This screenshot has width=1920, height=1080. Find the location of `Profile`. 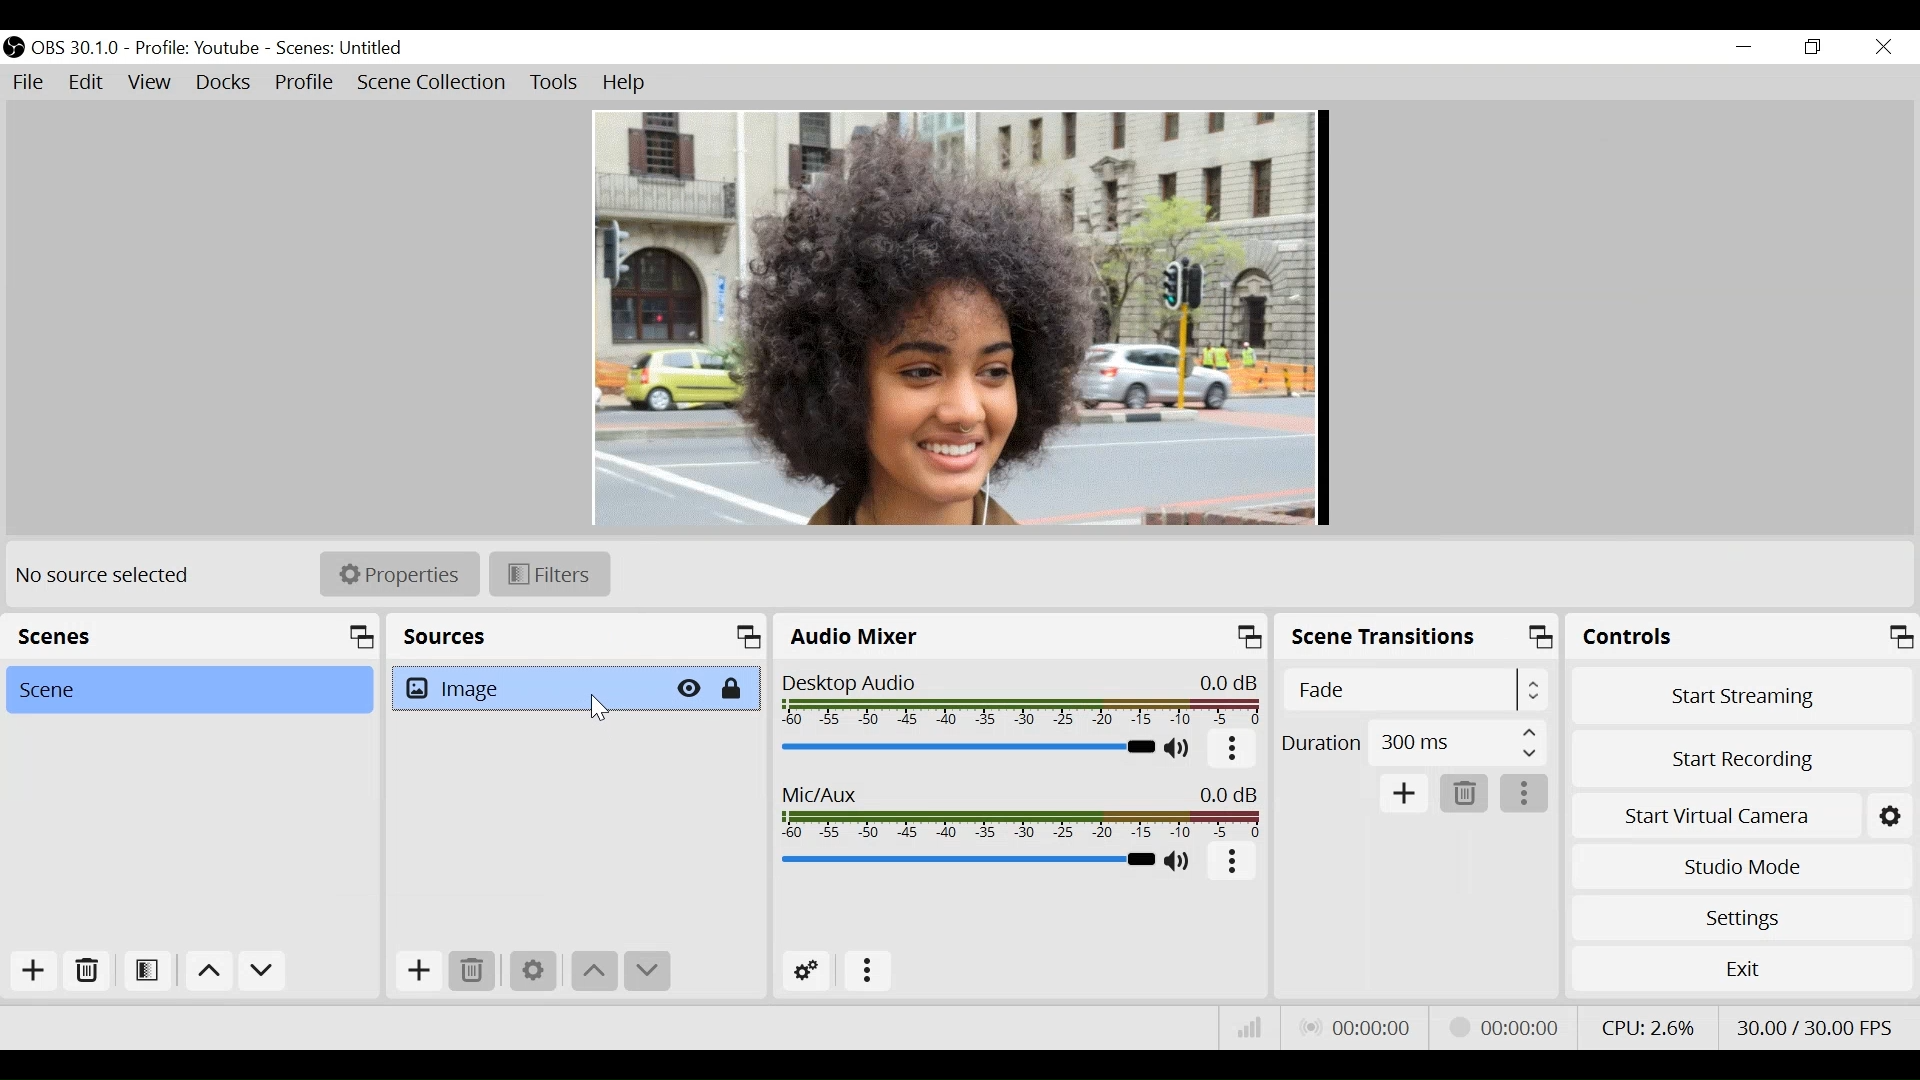

Profile is located at coordinates (308, 84).